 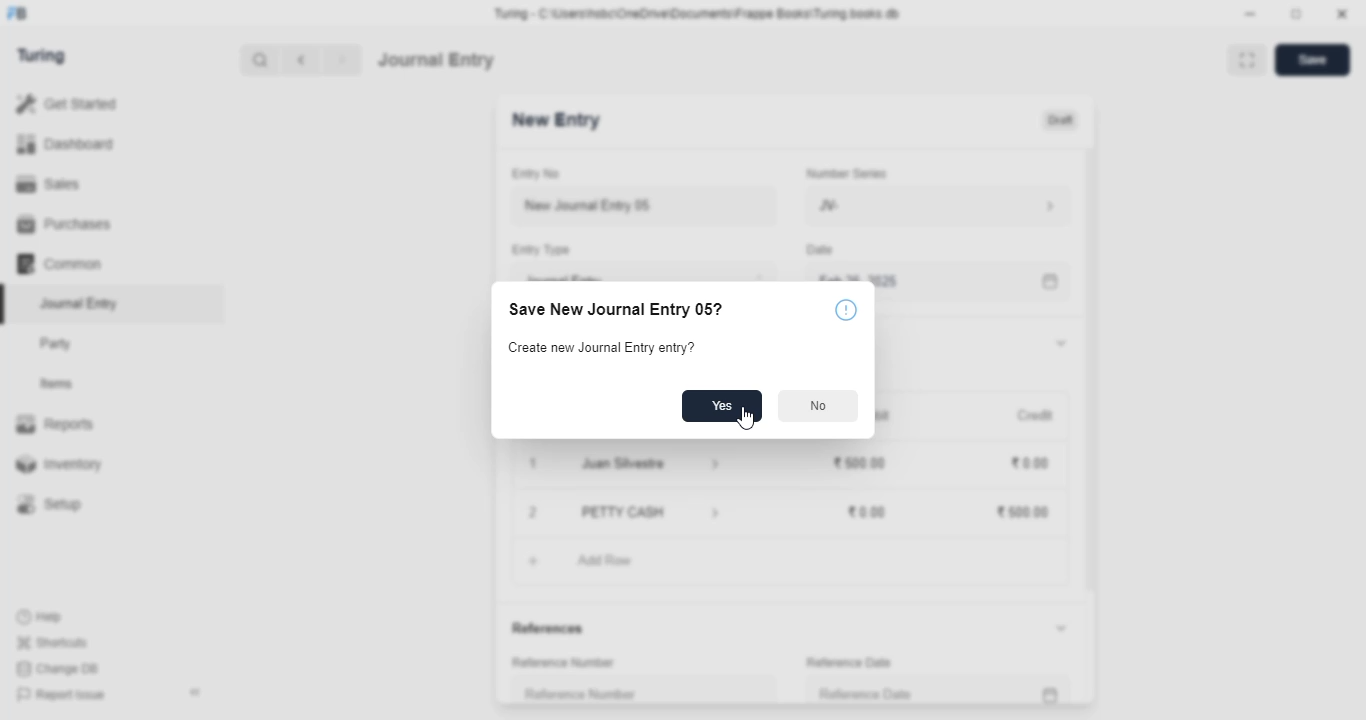 I want to click on entry no, so click(x=537, y=174).